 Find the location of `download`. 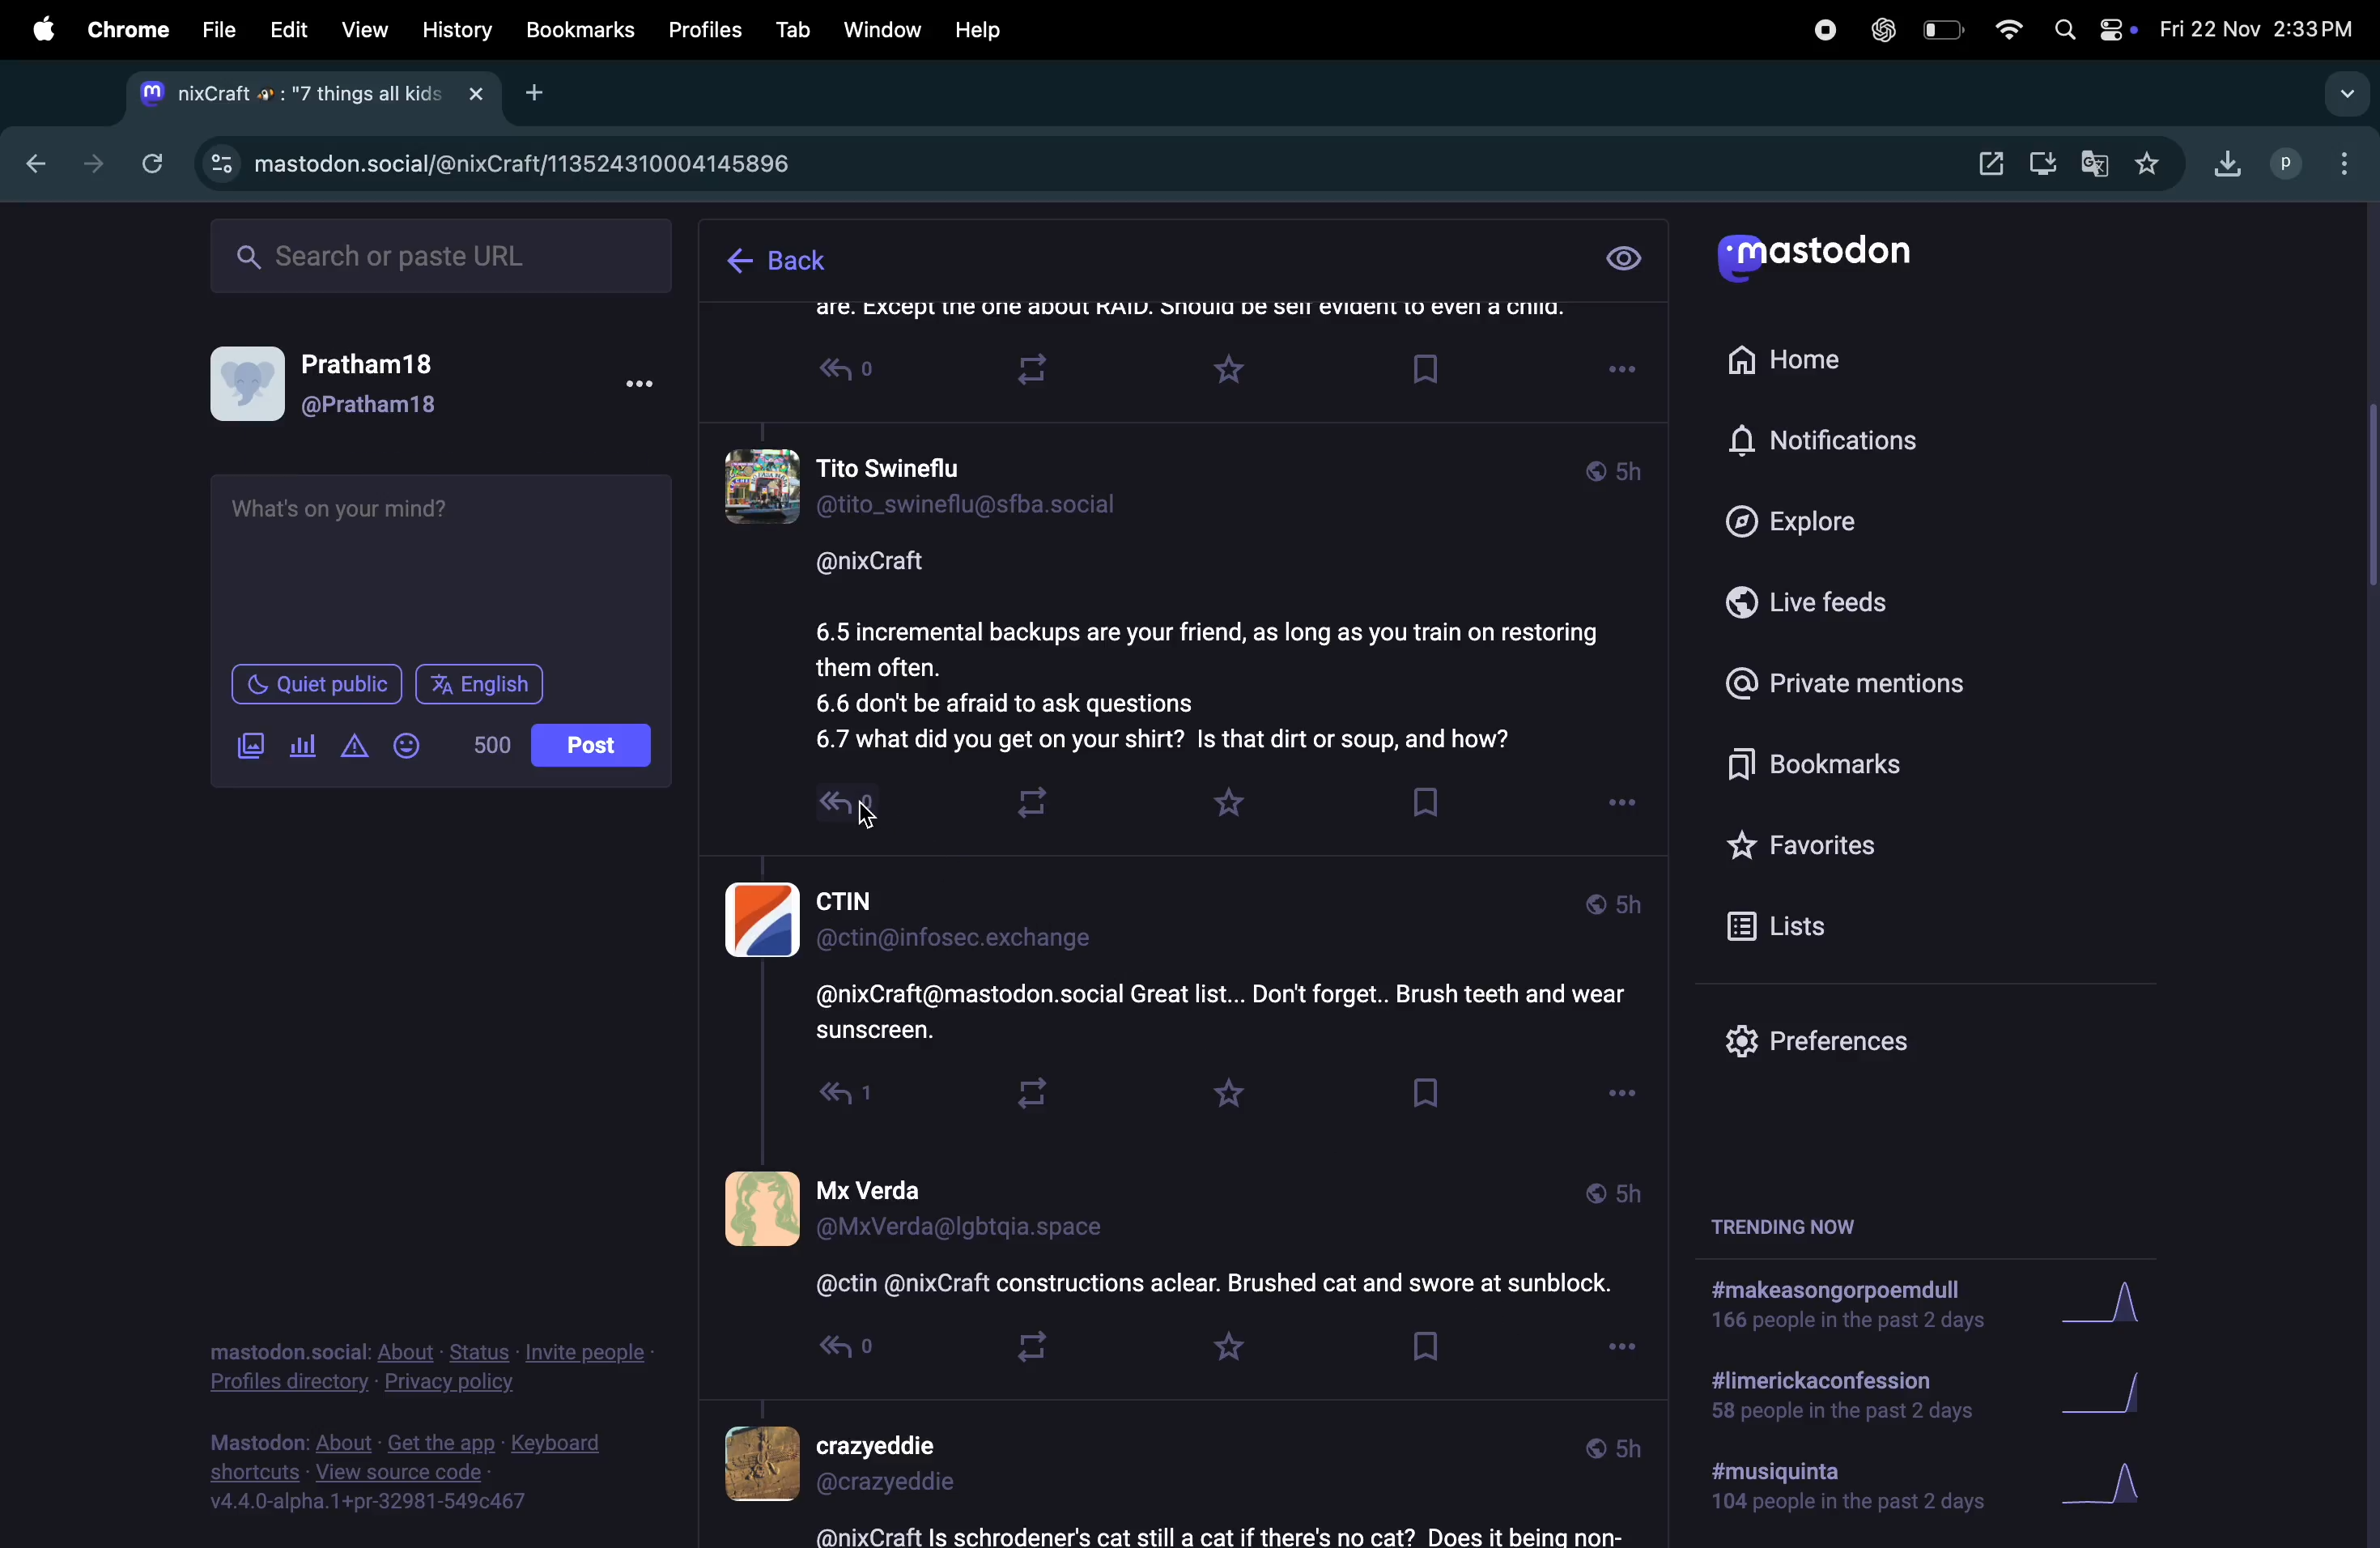

download is located at coordinates (2224, 168).